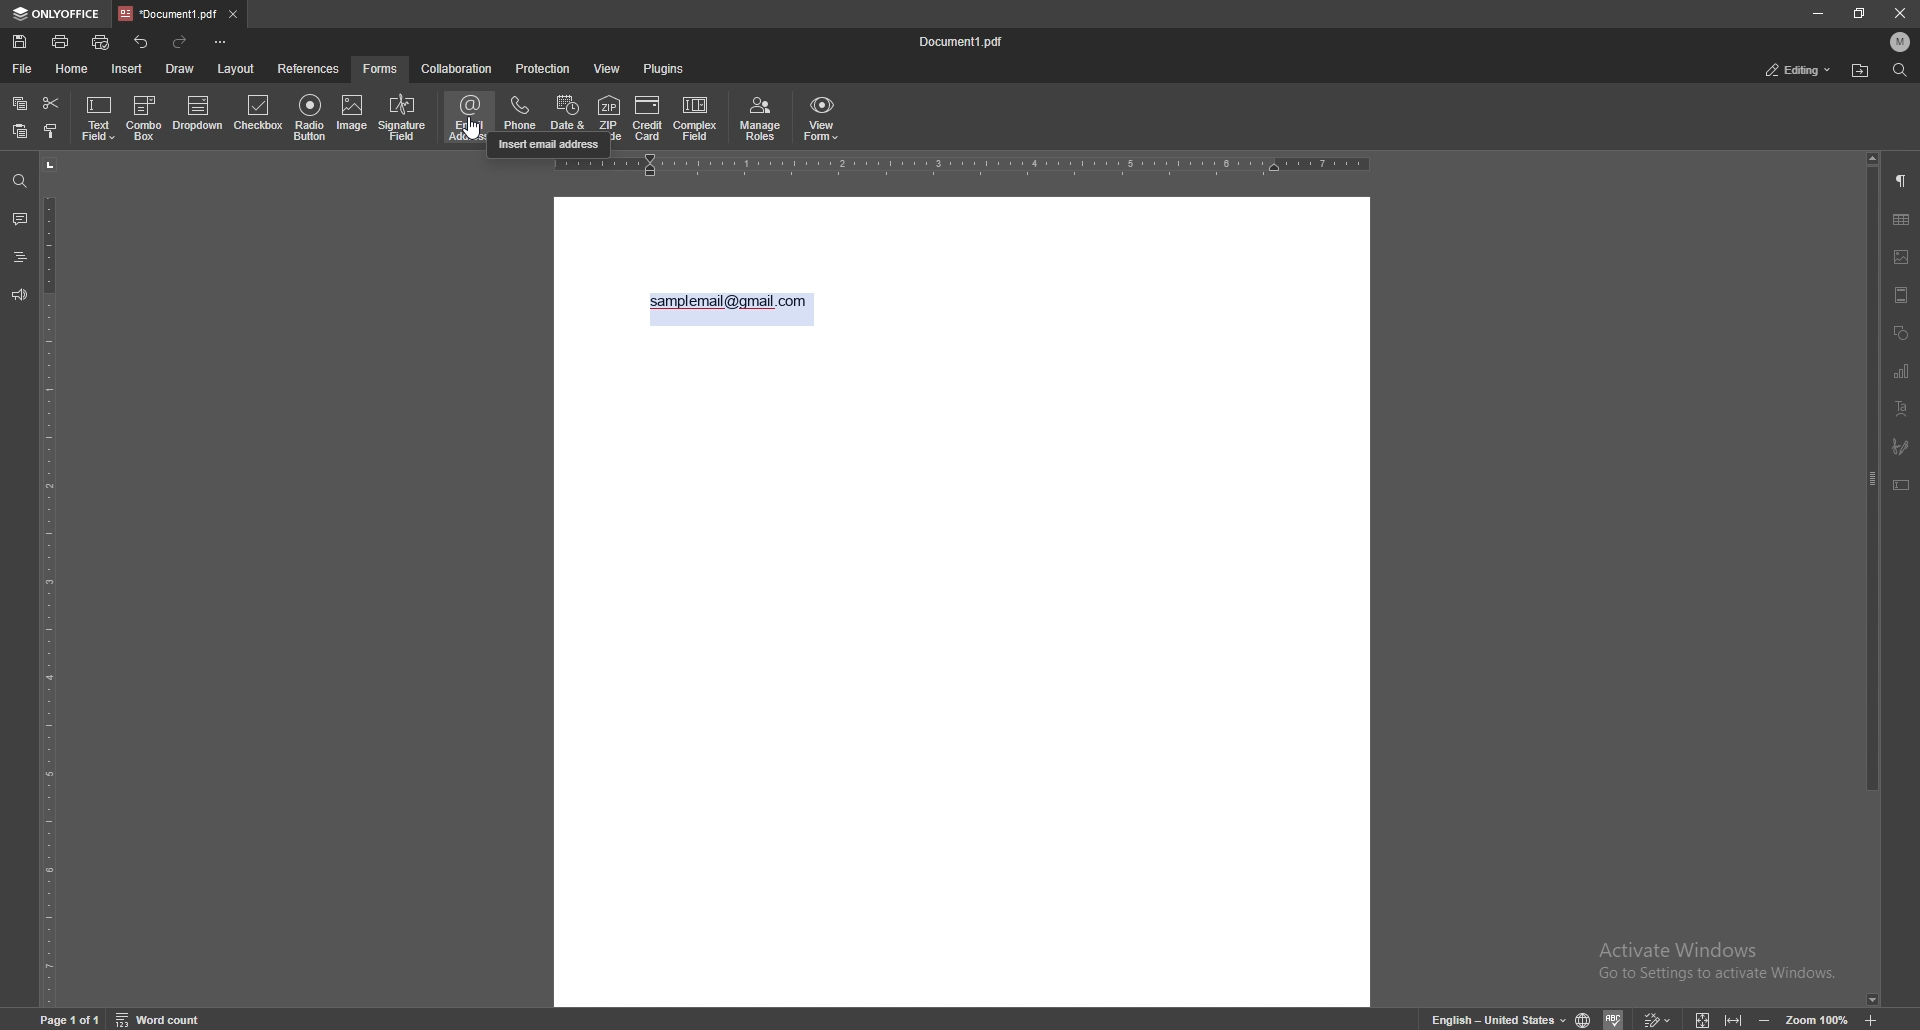  Describe the element at coordinates (471, 117) in the screenshot. I see `email address` at that location.